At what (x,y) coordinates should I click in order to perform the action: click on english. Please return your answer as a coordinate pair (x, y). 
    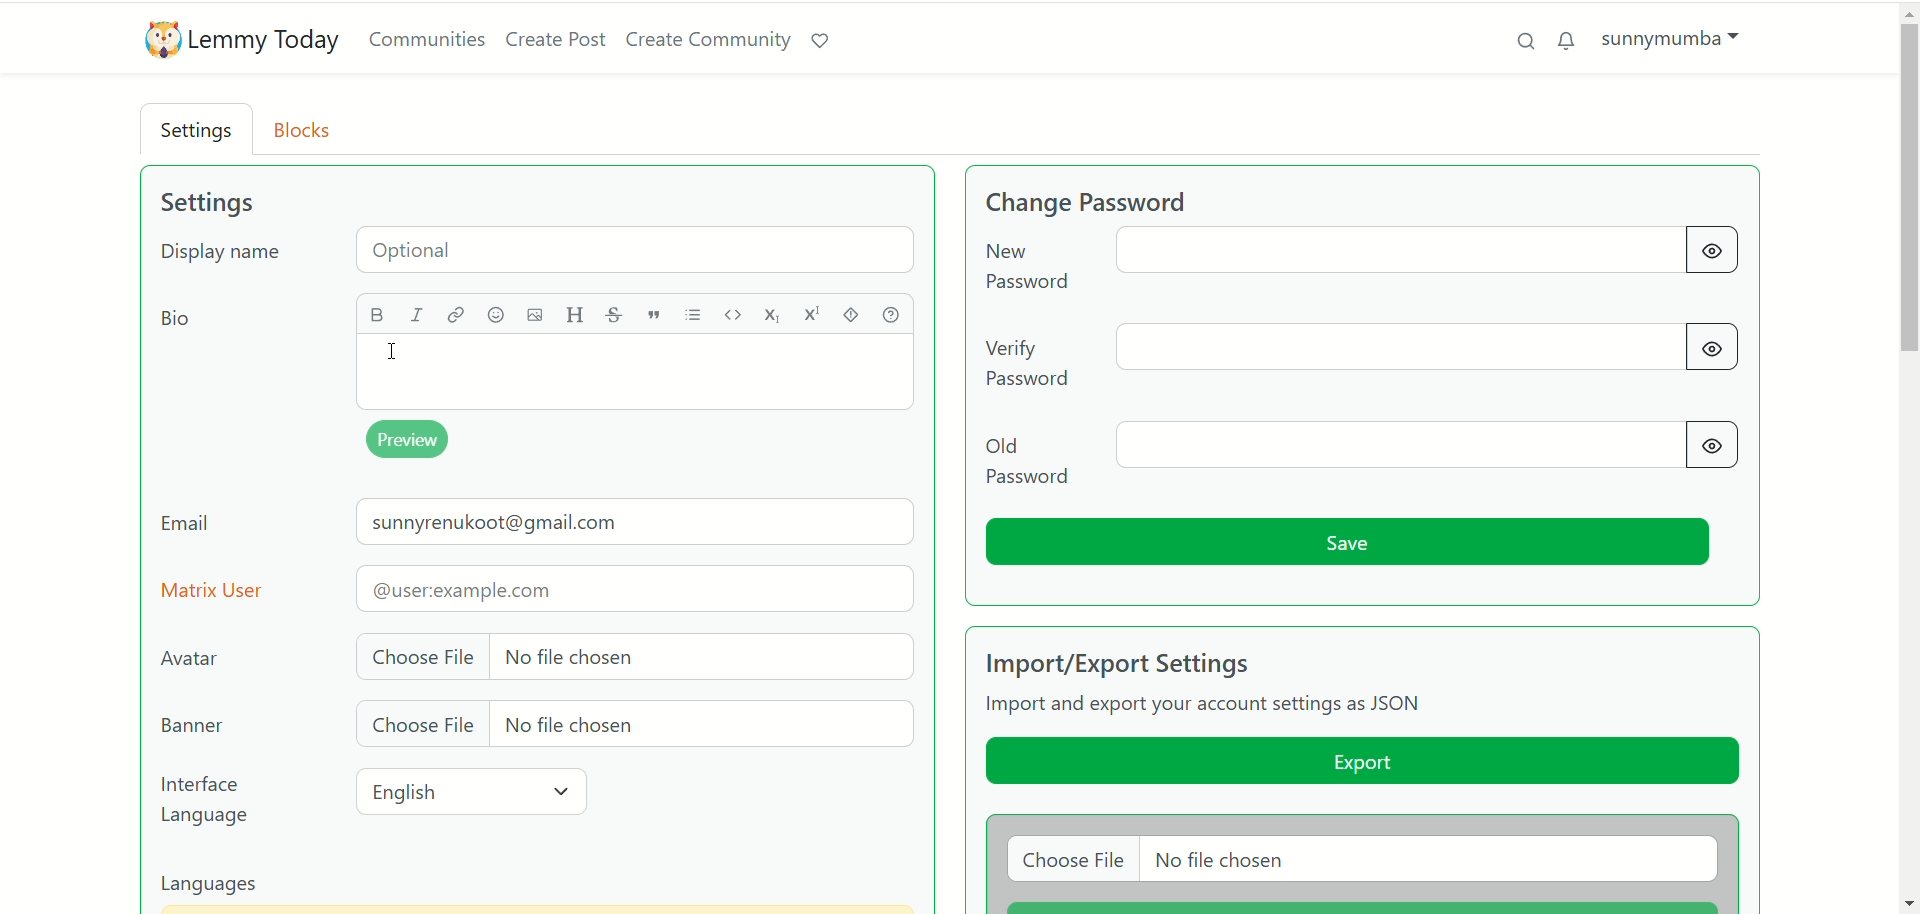
    Looking at the image, I should click on (476, 792).